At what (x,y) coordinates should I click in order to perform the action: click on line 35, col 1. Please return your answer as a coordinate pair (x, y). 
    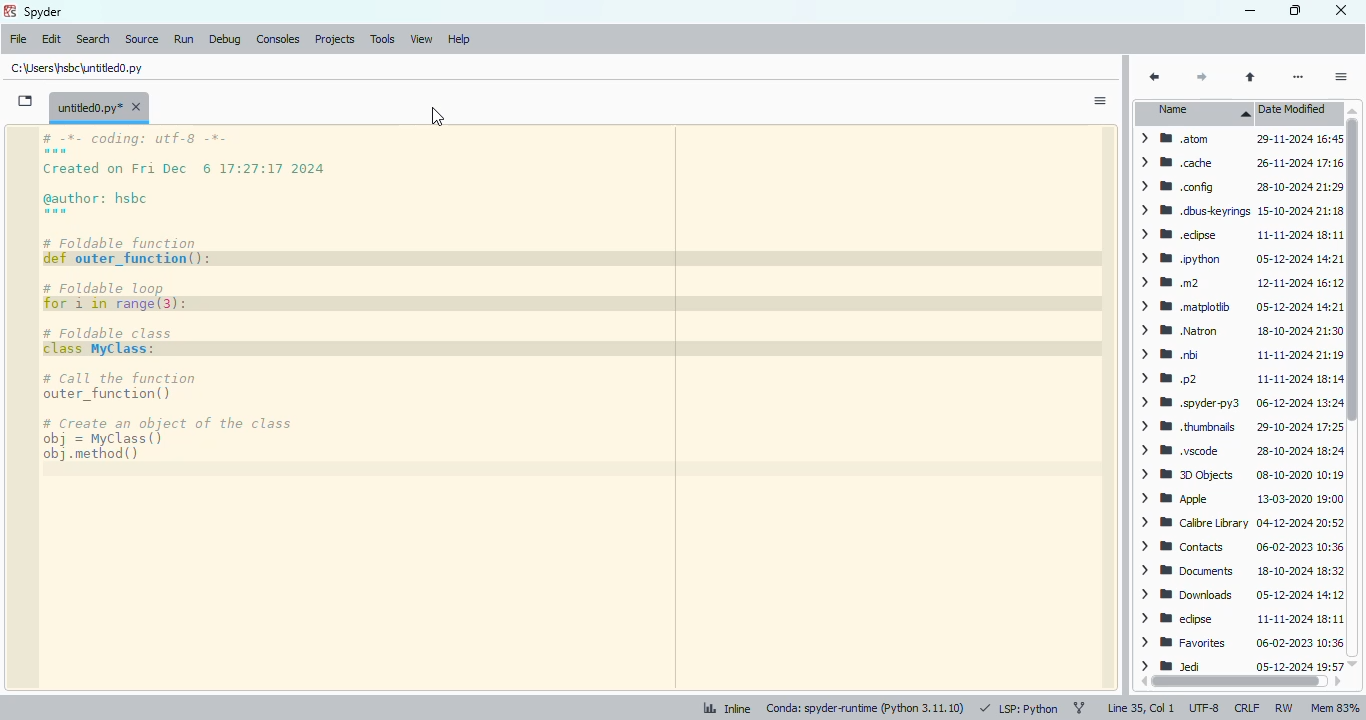
    Looking at the image, I should click on (1141, 708).